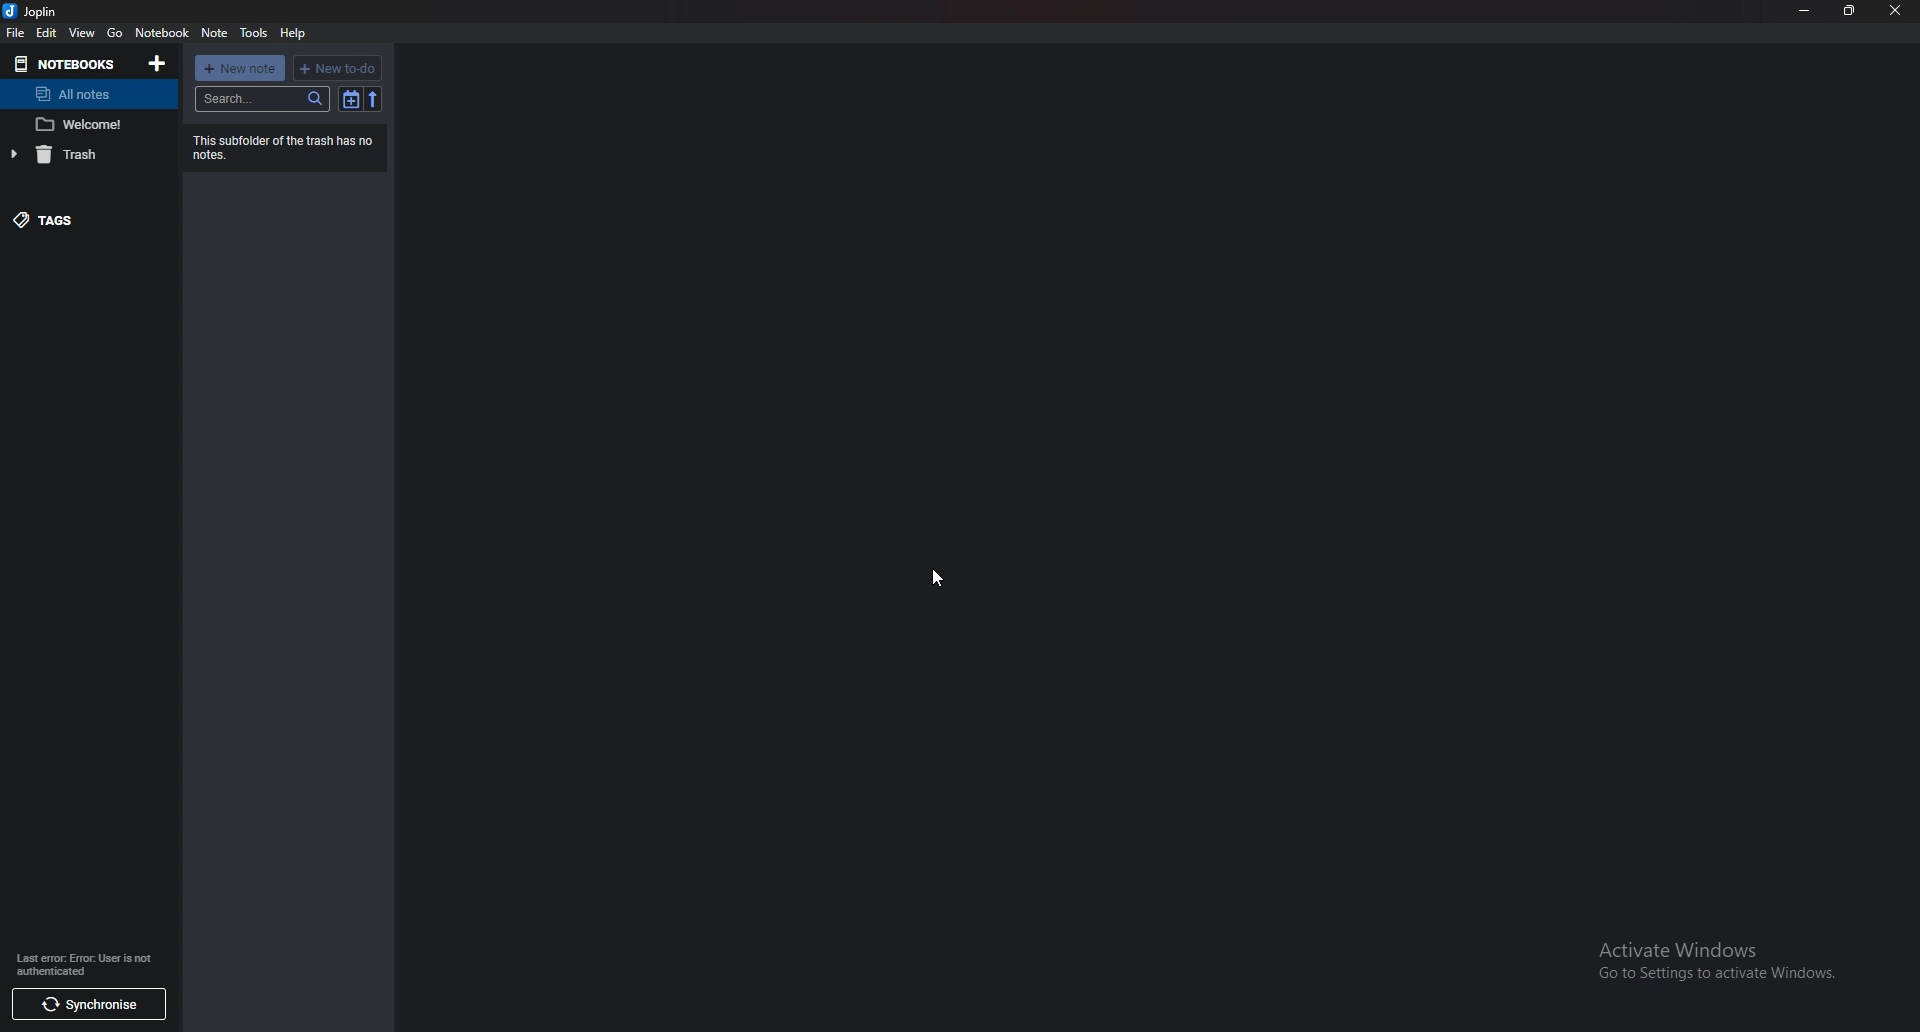 The height and width of the screenshot is (1032, 1920). What do you see at coordinates (115, 32) in the screenshot?
I see `go` at bounding box center [115, 32].